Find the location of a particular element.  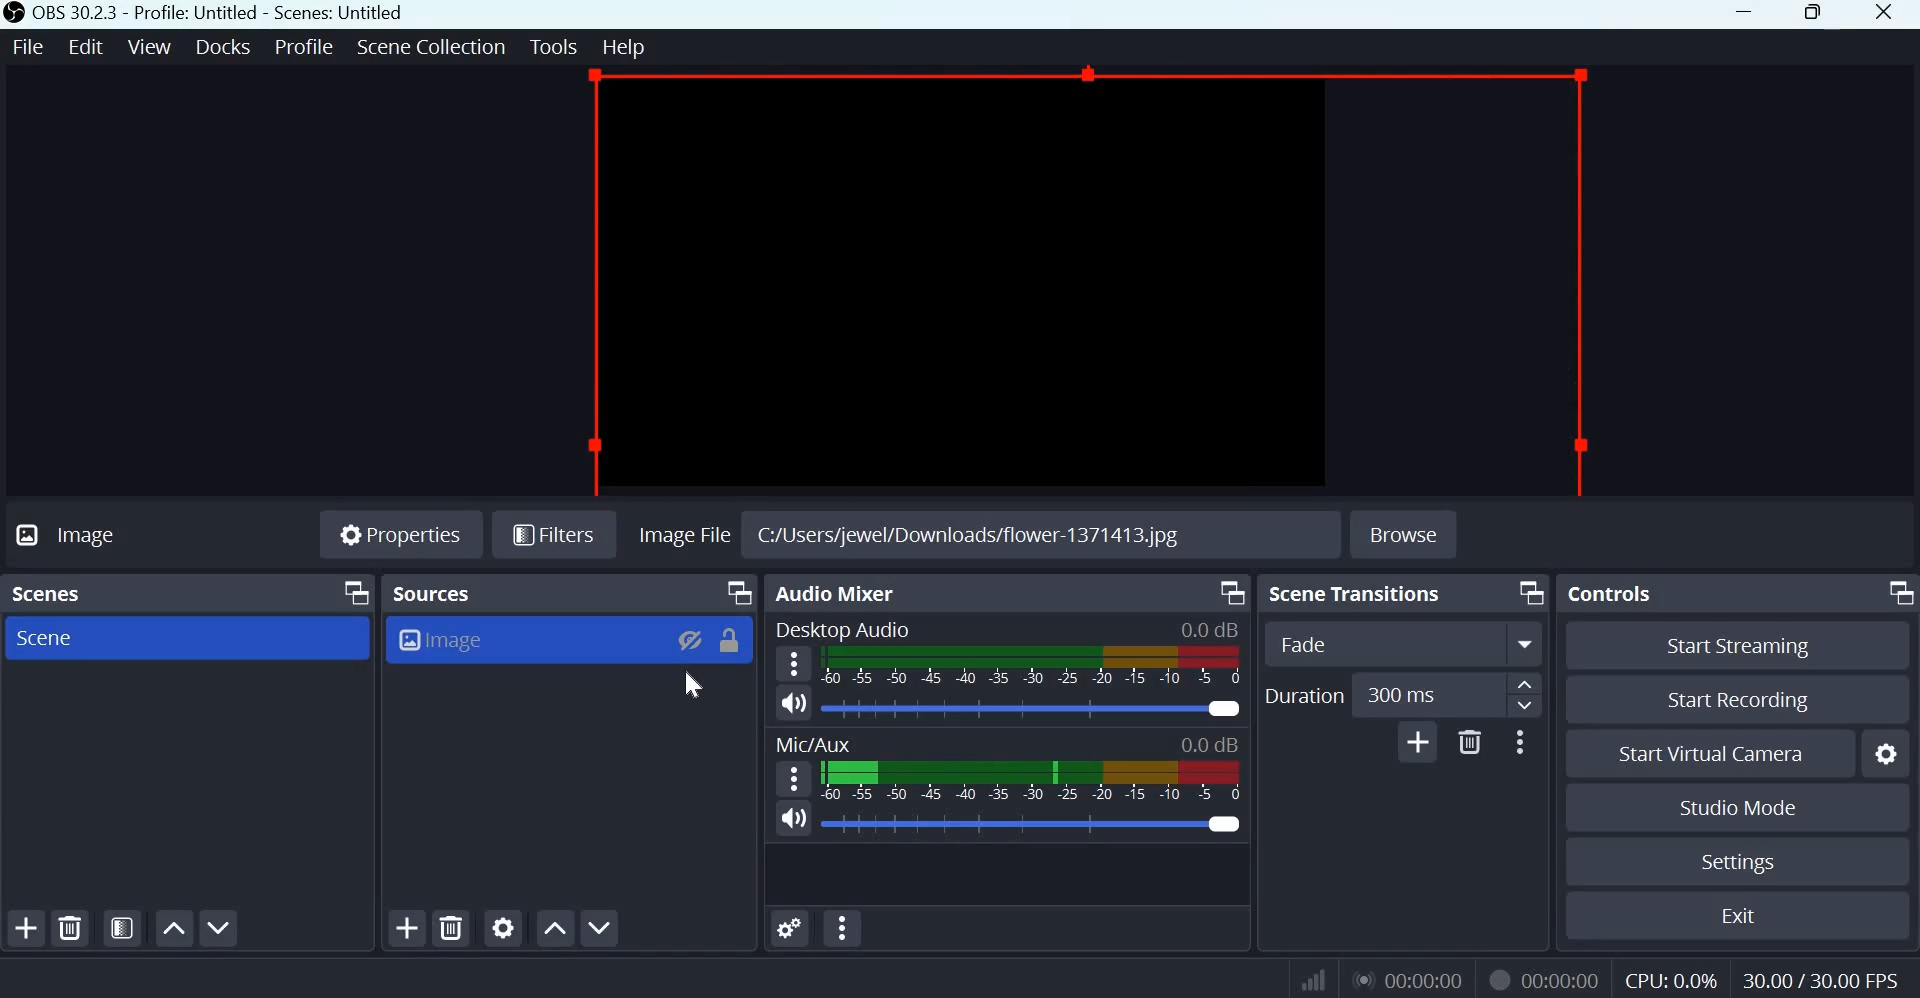

Audio Mixer is located at coordinates (841, 591).